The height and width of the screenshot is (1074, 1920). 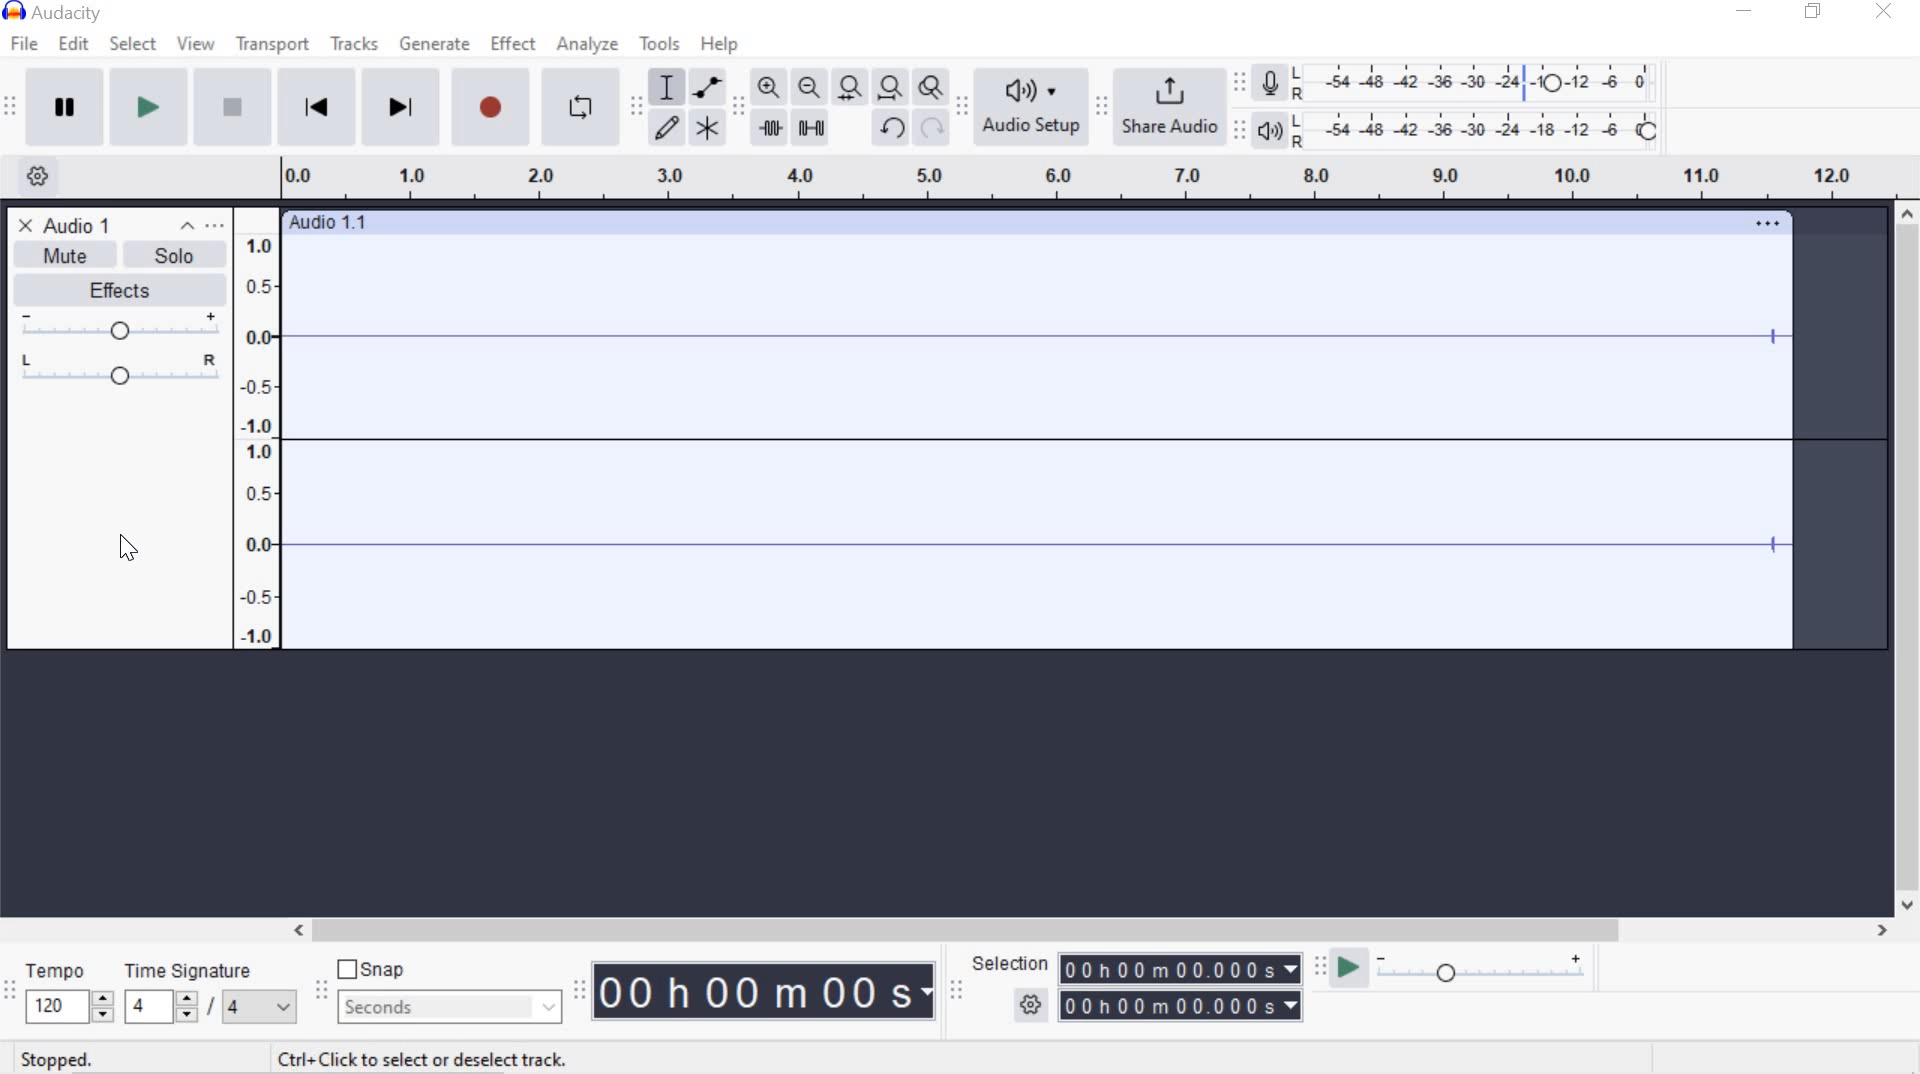 I want to click on effect, so click(x=515, y=44).